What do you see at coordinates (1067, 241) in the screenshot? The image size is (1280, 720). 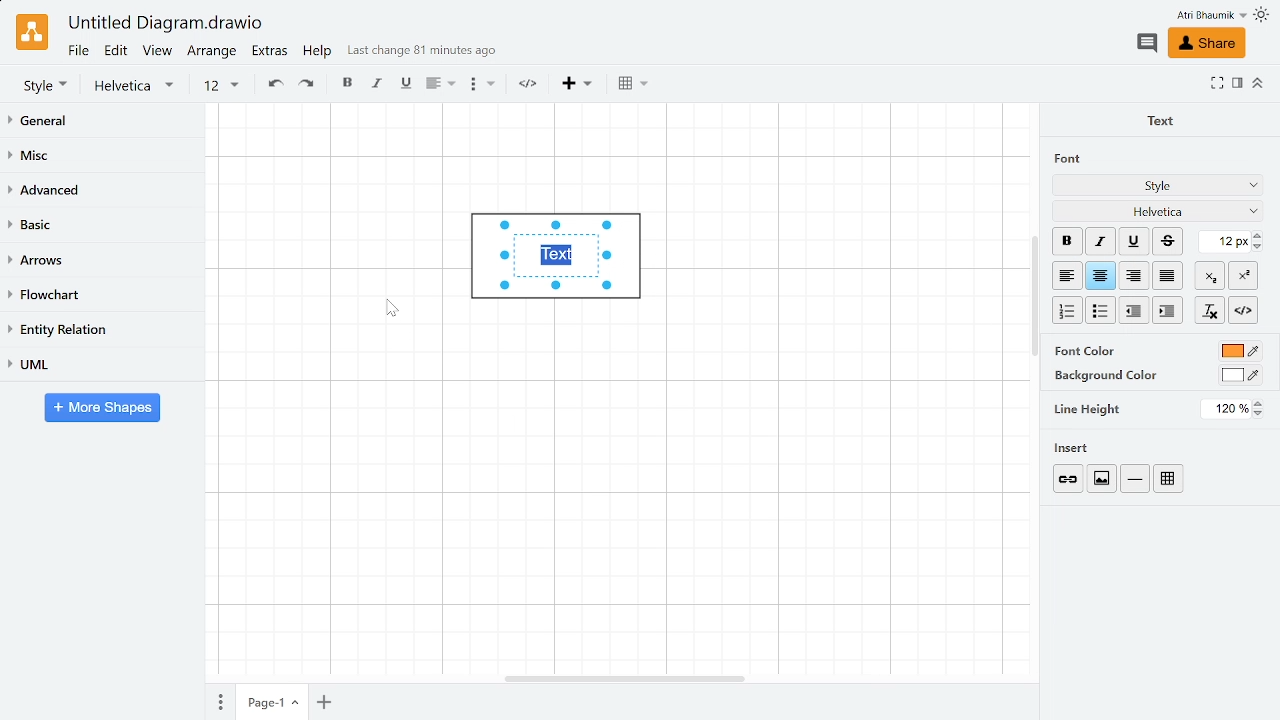 I see `Bold` at bounding box center [1067, 241].